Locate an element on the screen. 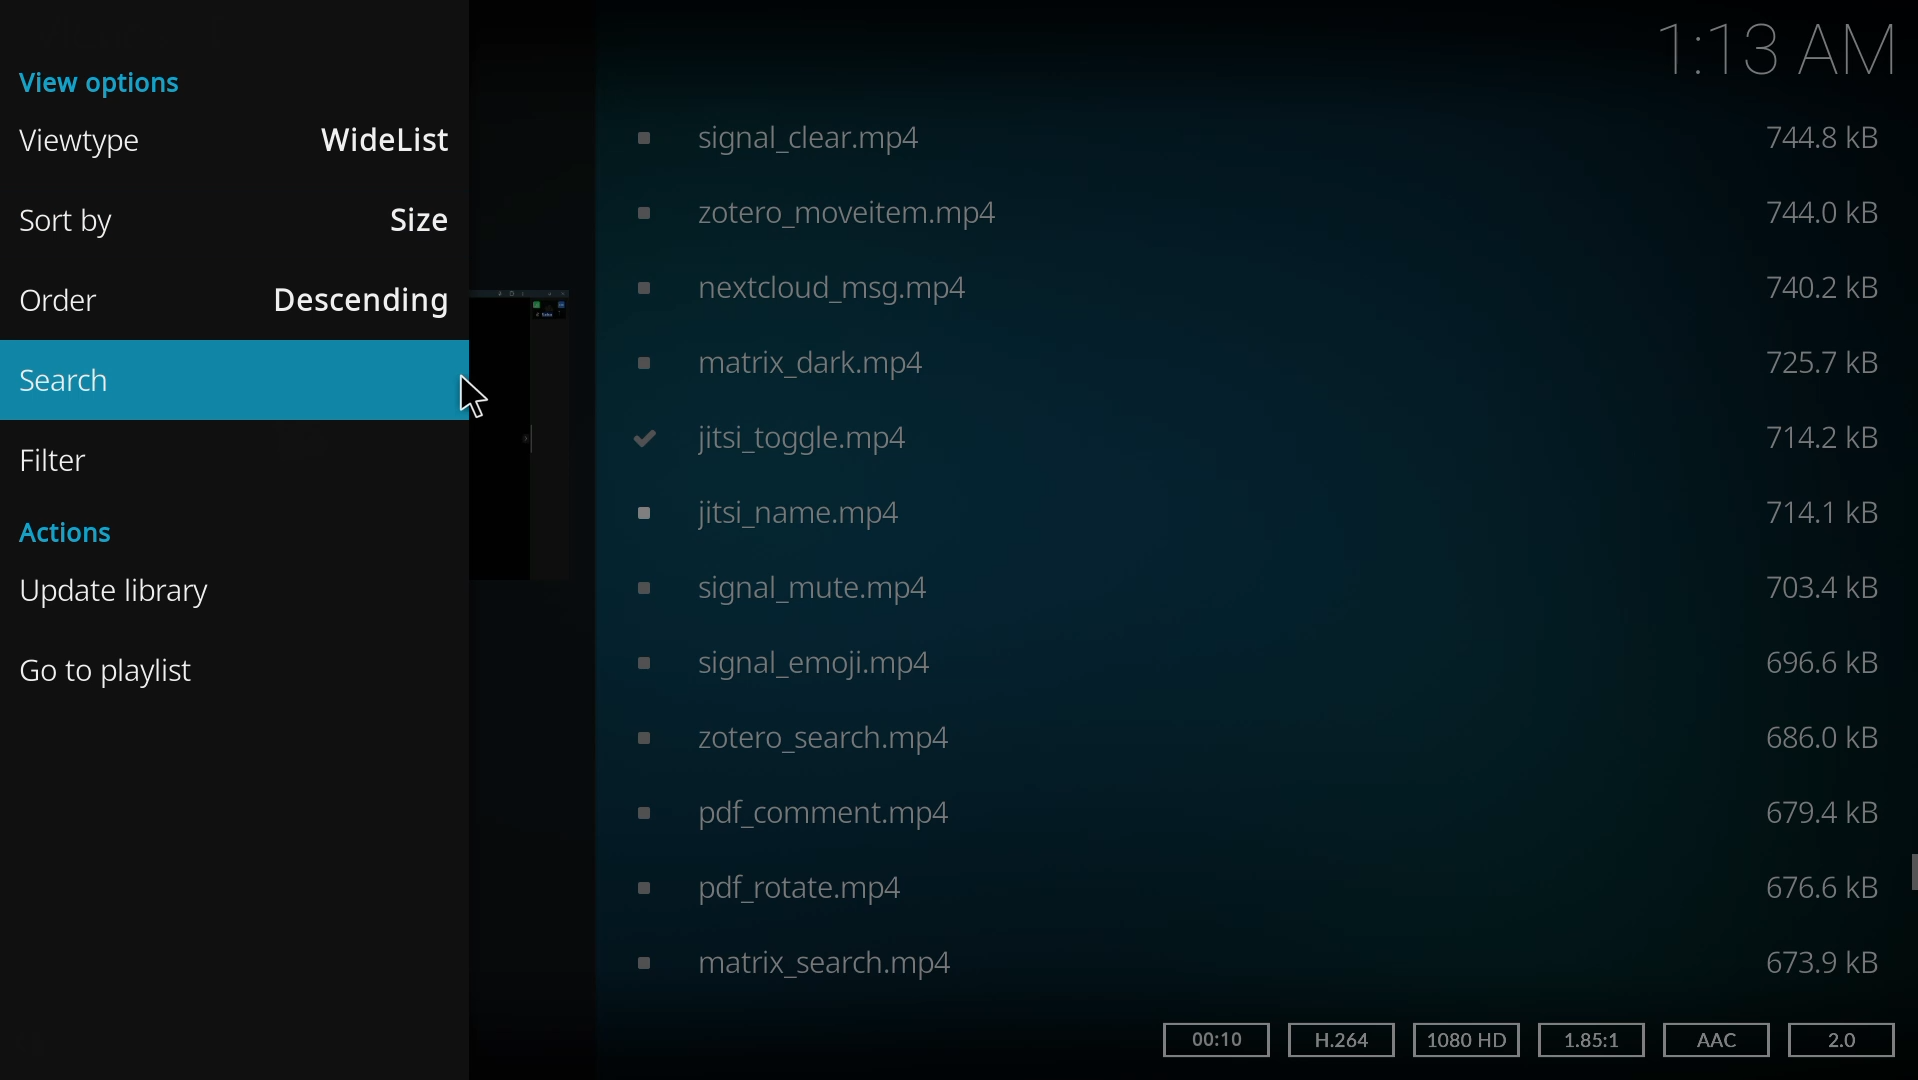 This screenshot has width=1918, height=1080. video is located at coordinates (798, 511).